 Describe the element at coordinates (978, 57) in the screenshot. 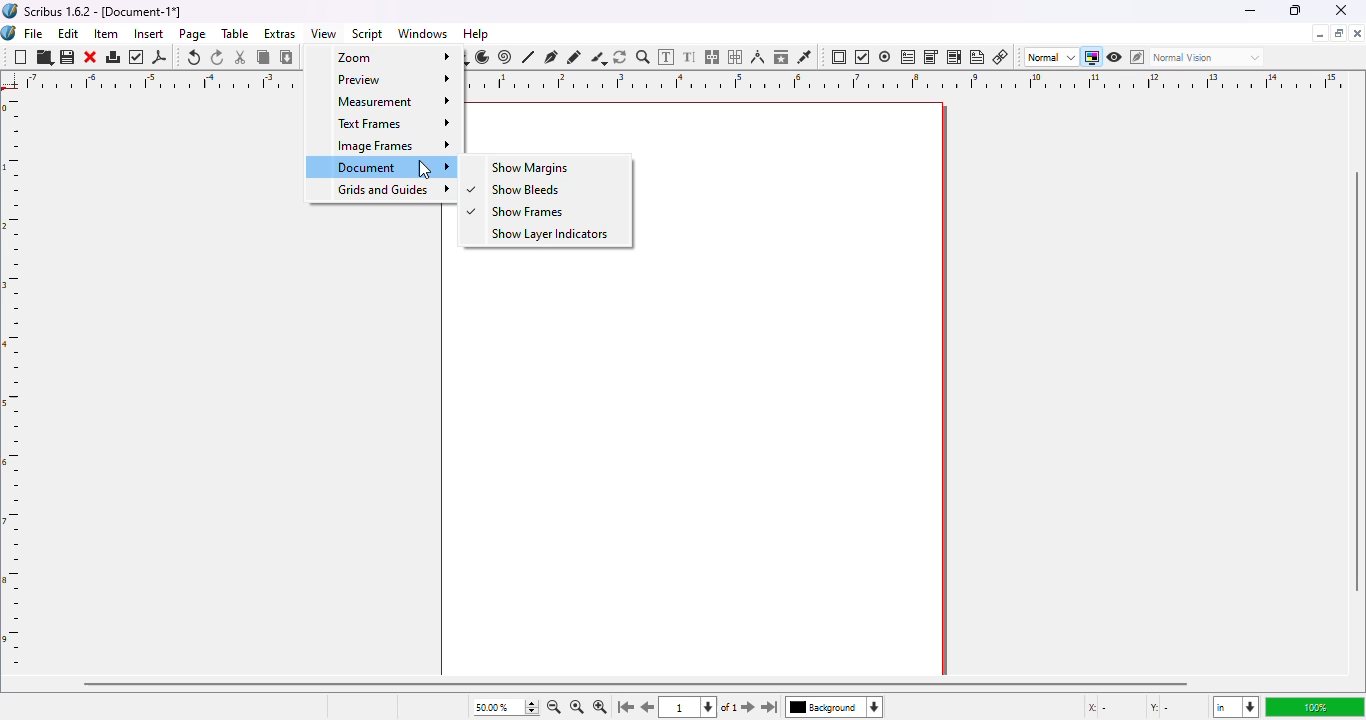

I see `text annotation` at that location.